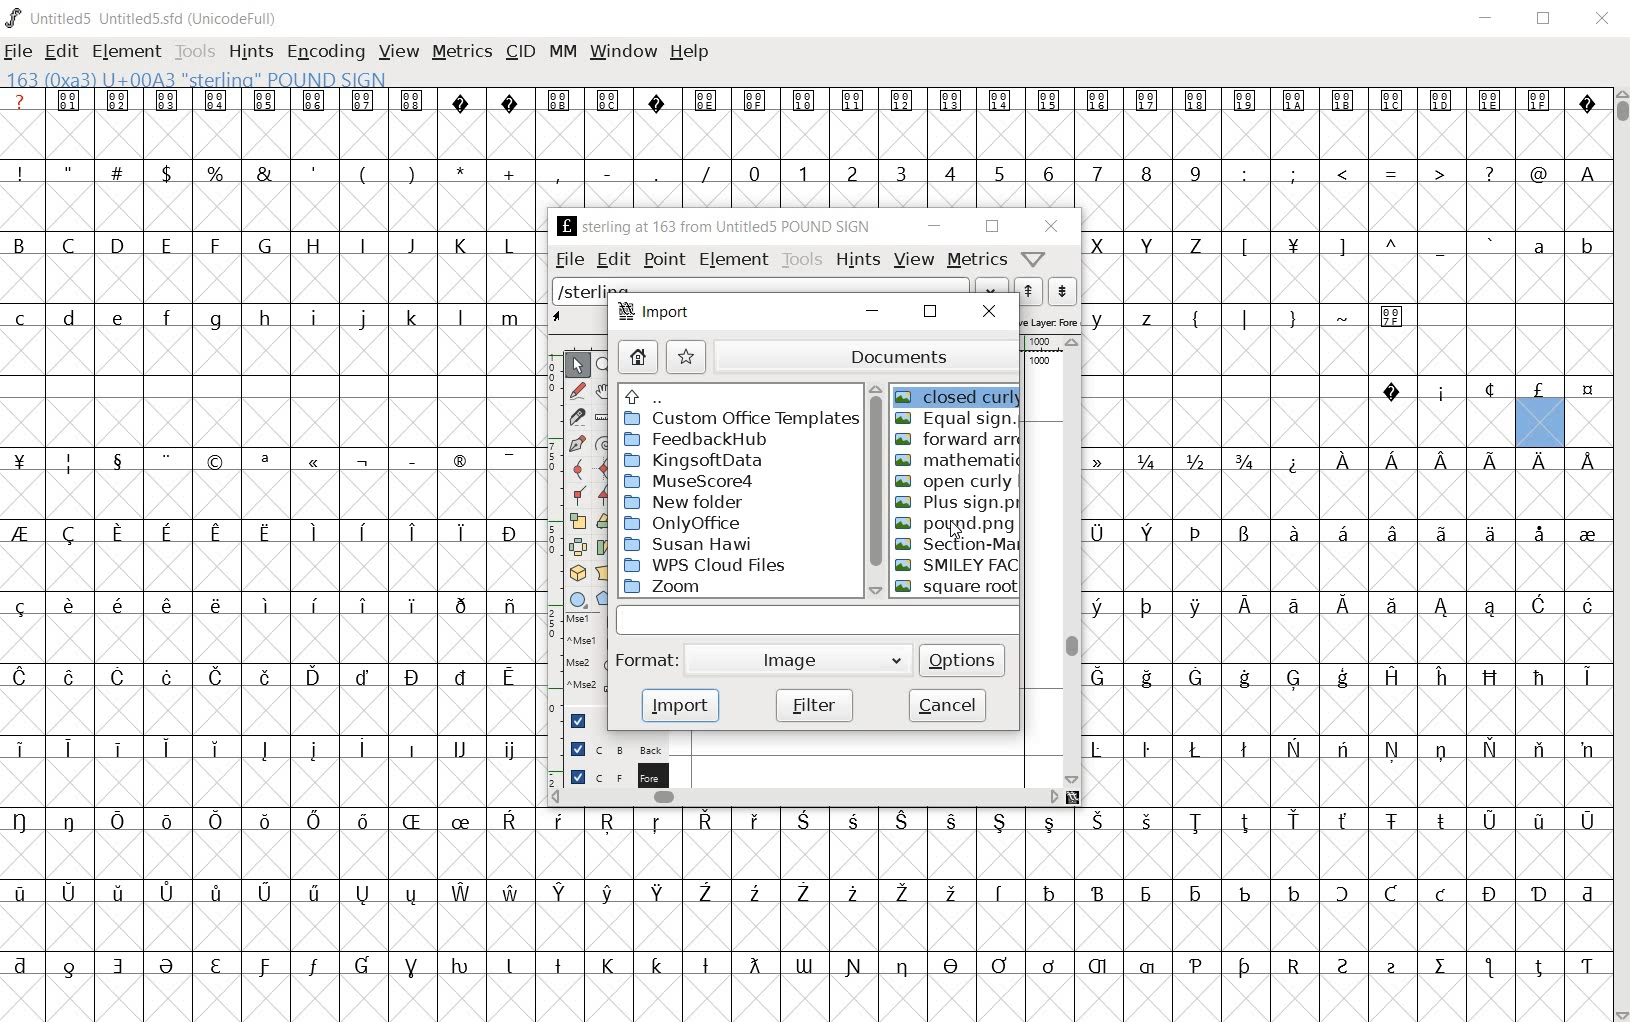 Image resolution: width=1630 pixels, height=1022 pixels. What do you see at coordinates (863, 356) in the screenshot?
I see `documents` at bounding box center [863, 356].